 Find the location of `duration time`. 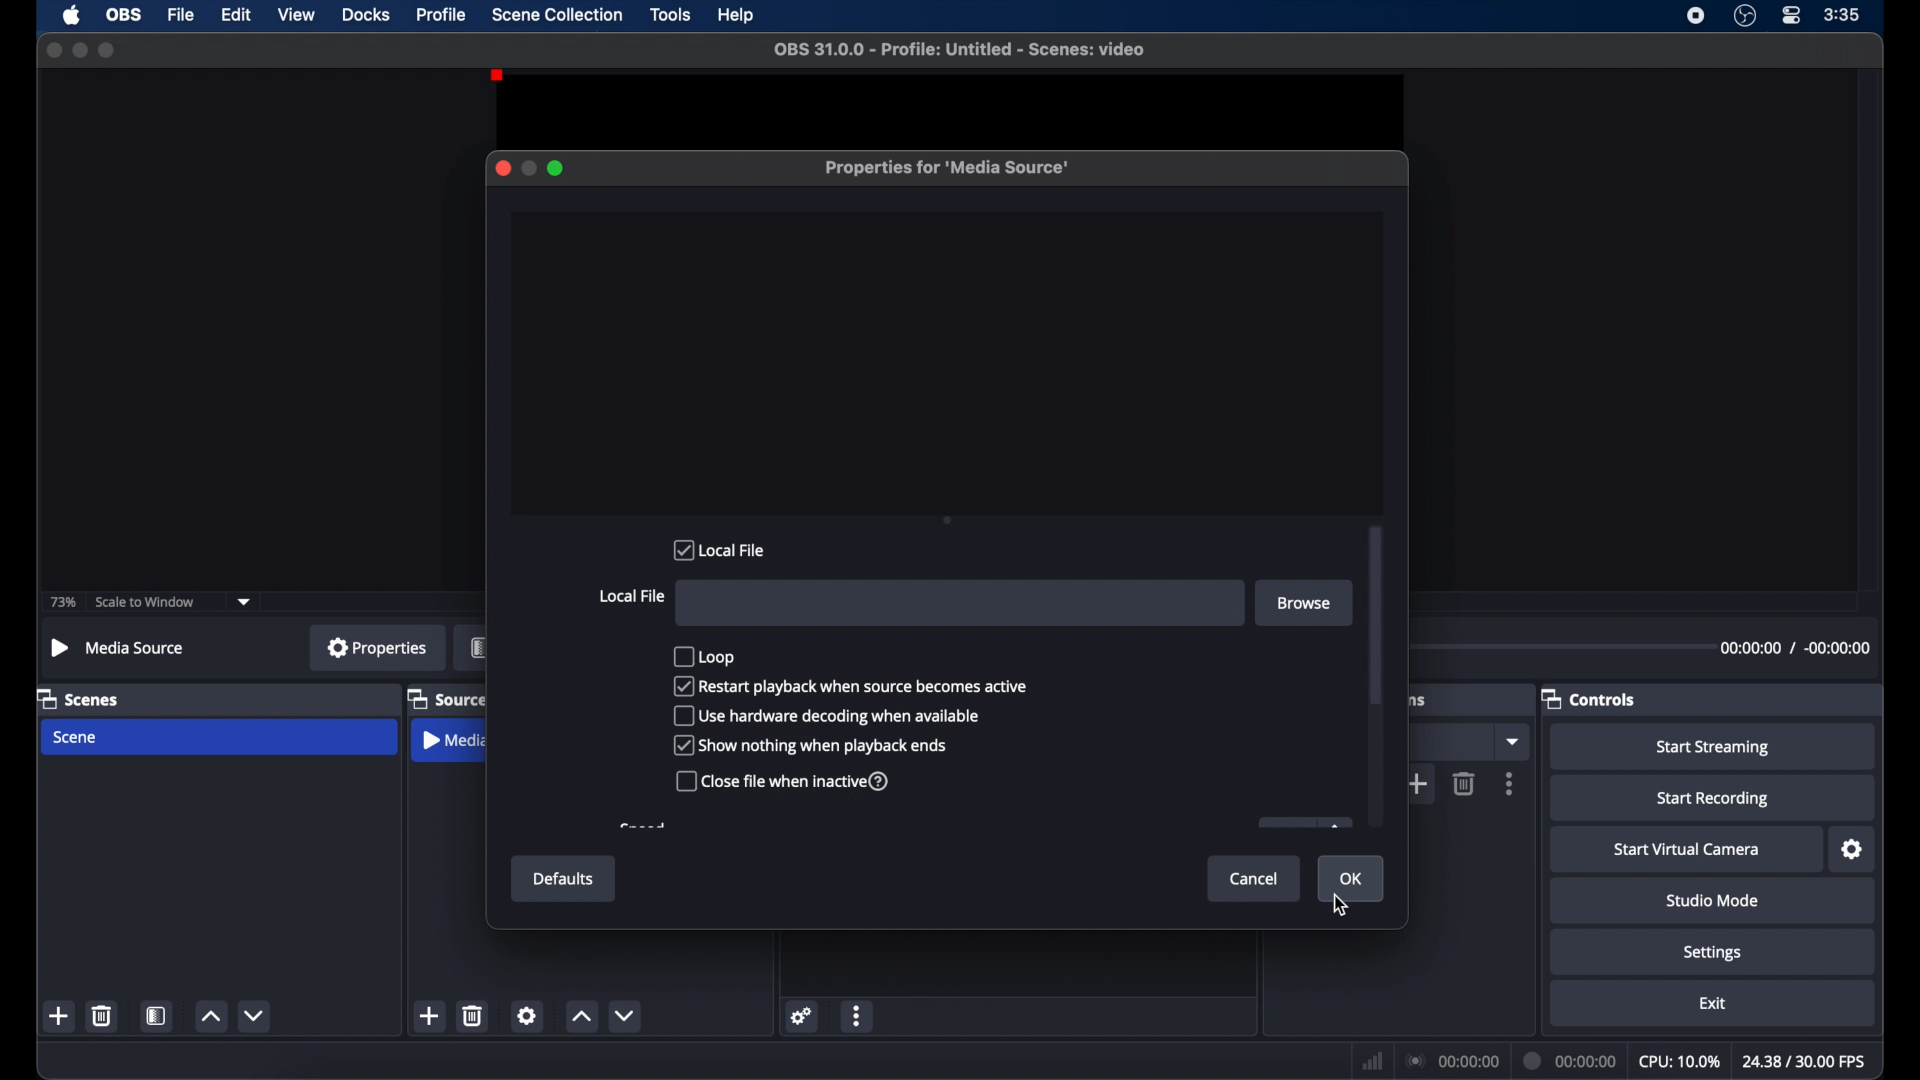

duration time is located at coordinates (1797, 646).